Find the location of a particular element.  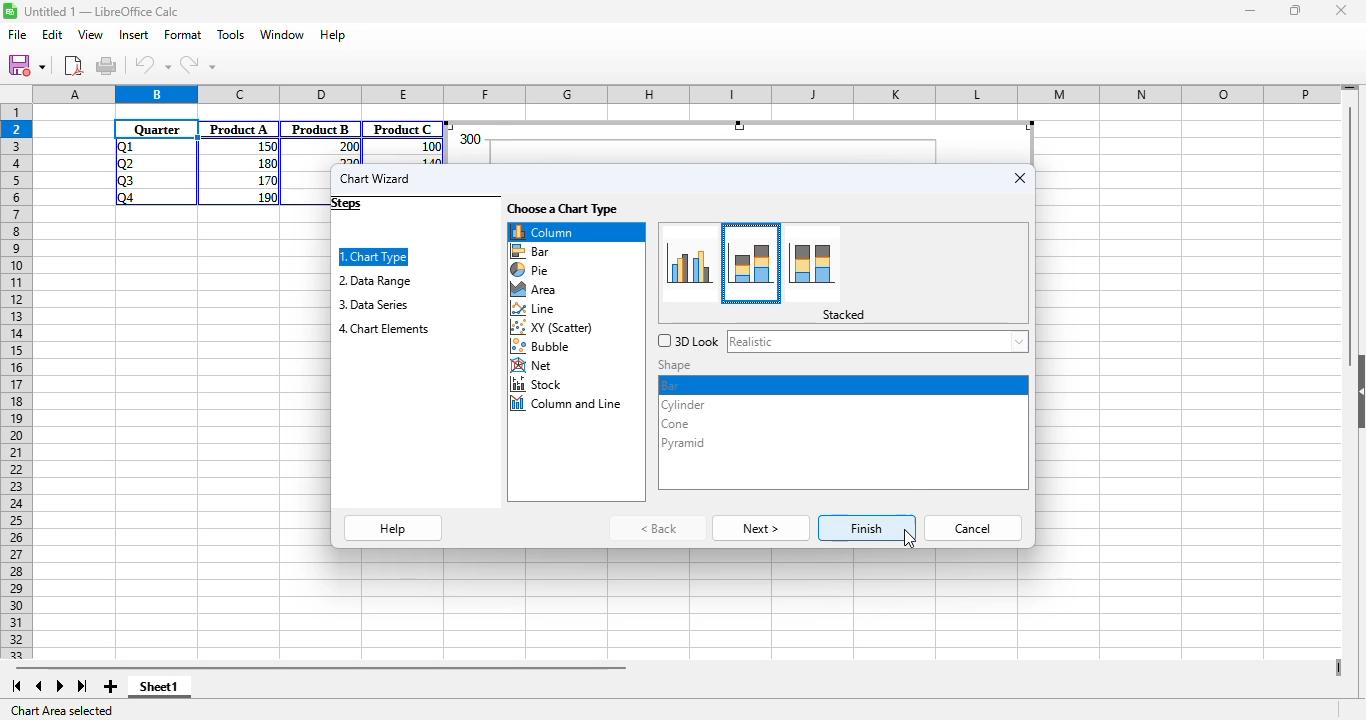

200 is located at coordinates (347, 147).